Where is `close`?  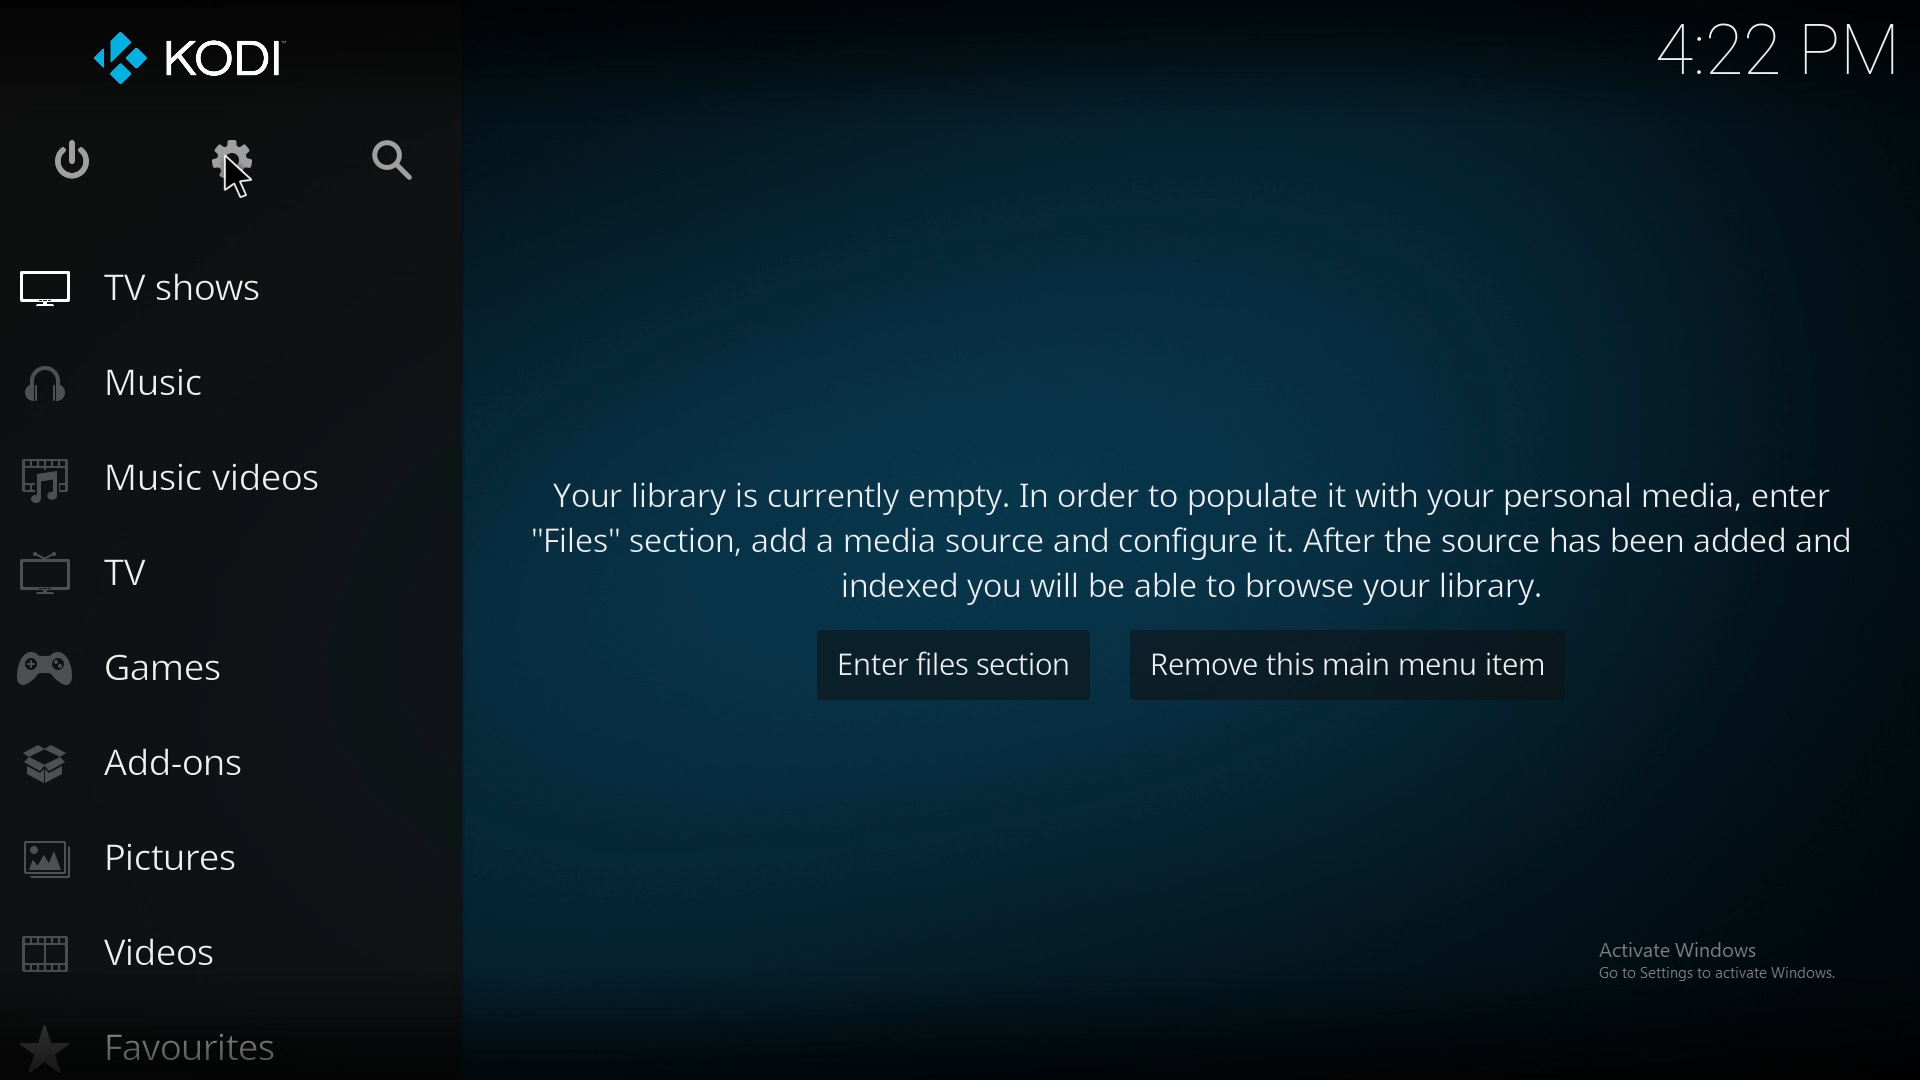
close is located at coordinates (74, 163).